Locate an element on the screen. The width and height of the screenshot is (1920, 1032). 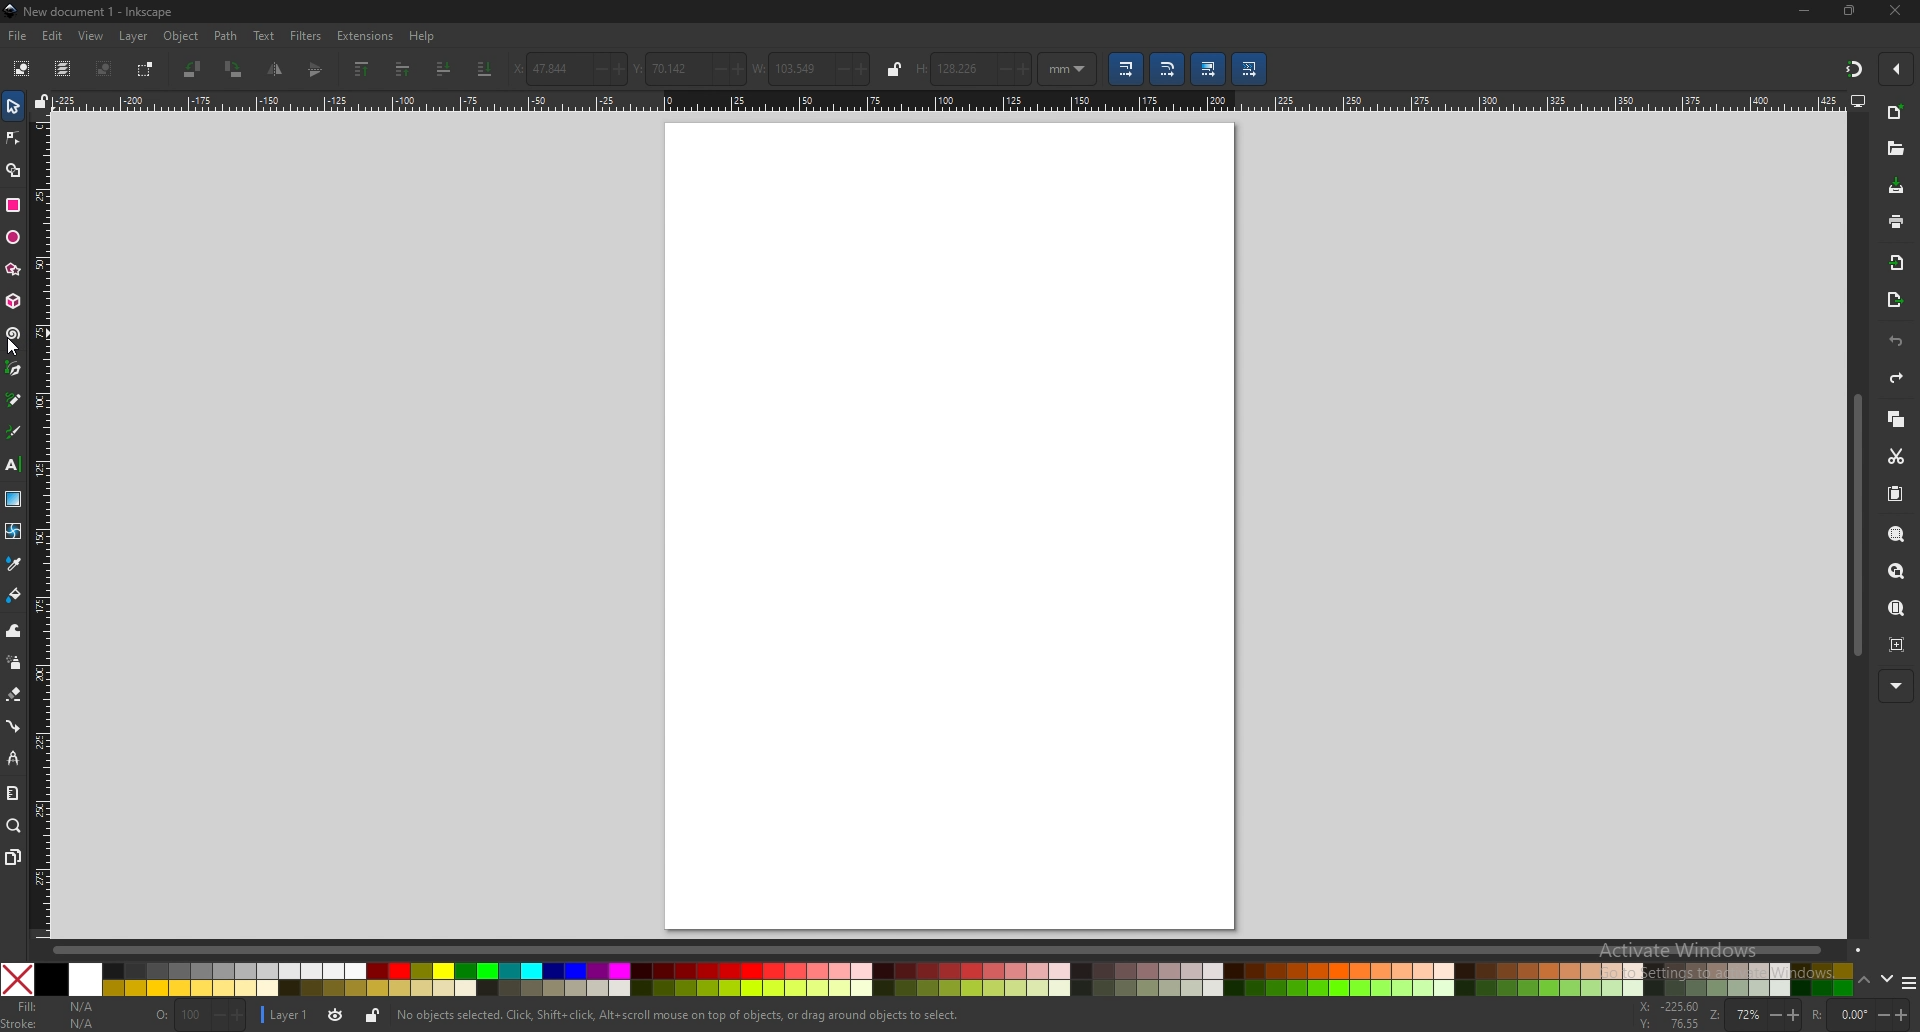
display tools is located at coordinates (1859, 101).